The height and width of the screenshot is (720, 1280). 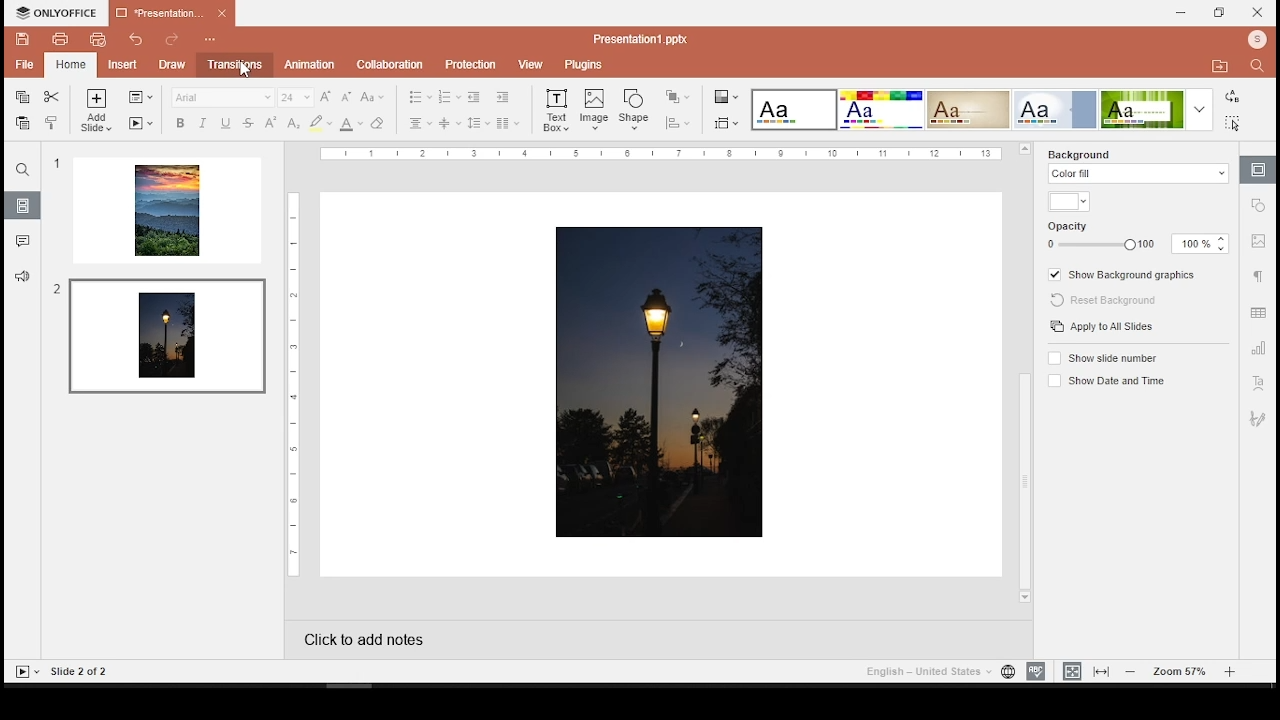 What do you see at coordinates (479, 124) in the screenshot?
I see `line spacing` at bounding box center [479, 124].